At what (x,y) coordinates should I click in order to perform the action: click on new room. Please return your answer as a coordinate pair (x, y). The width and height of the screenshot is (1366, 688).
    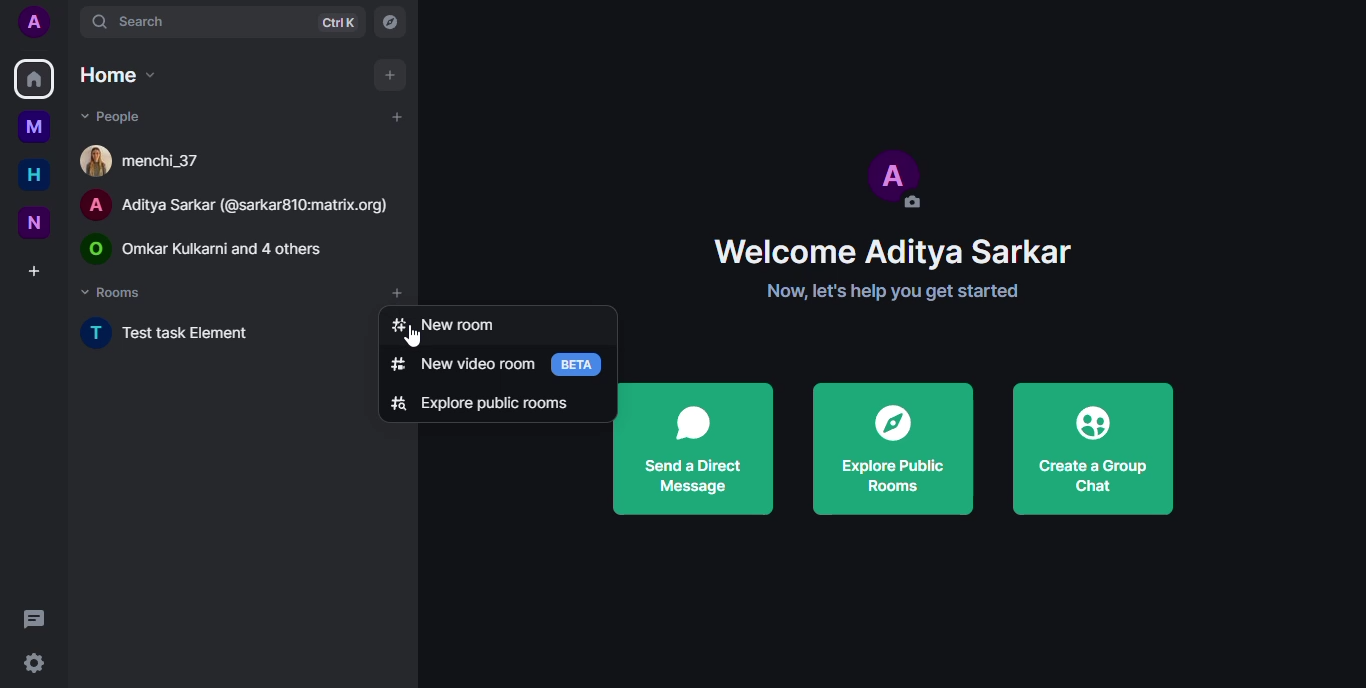
    Looking at the image, I should click on (442, 324).